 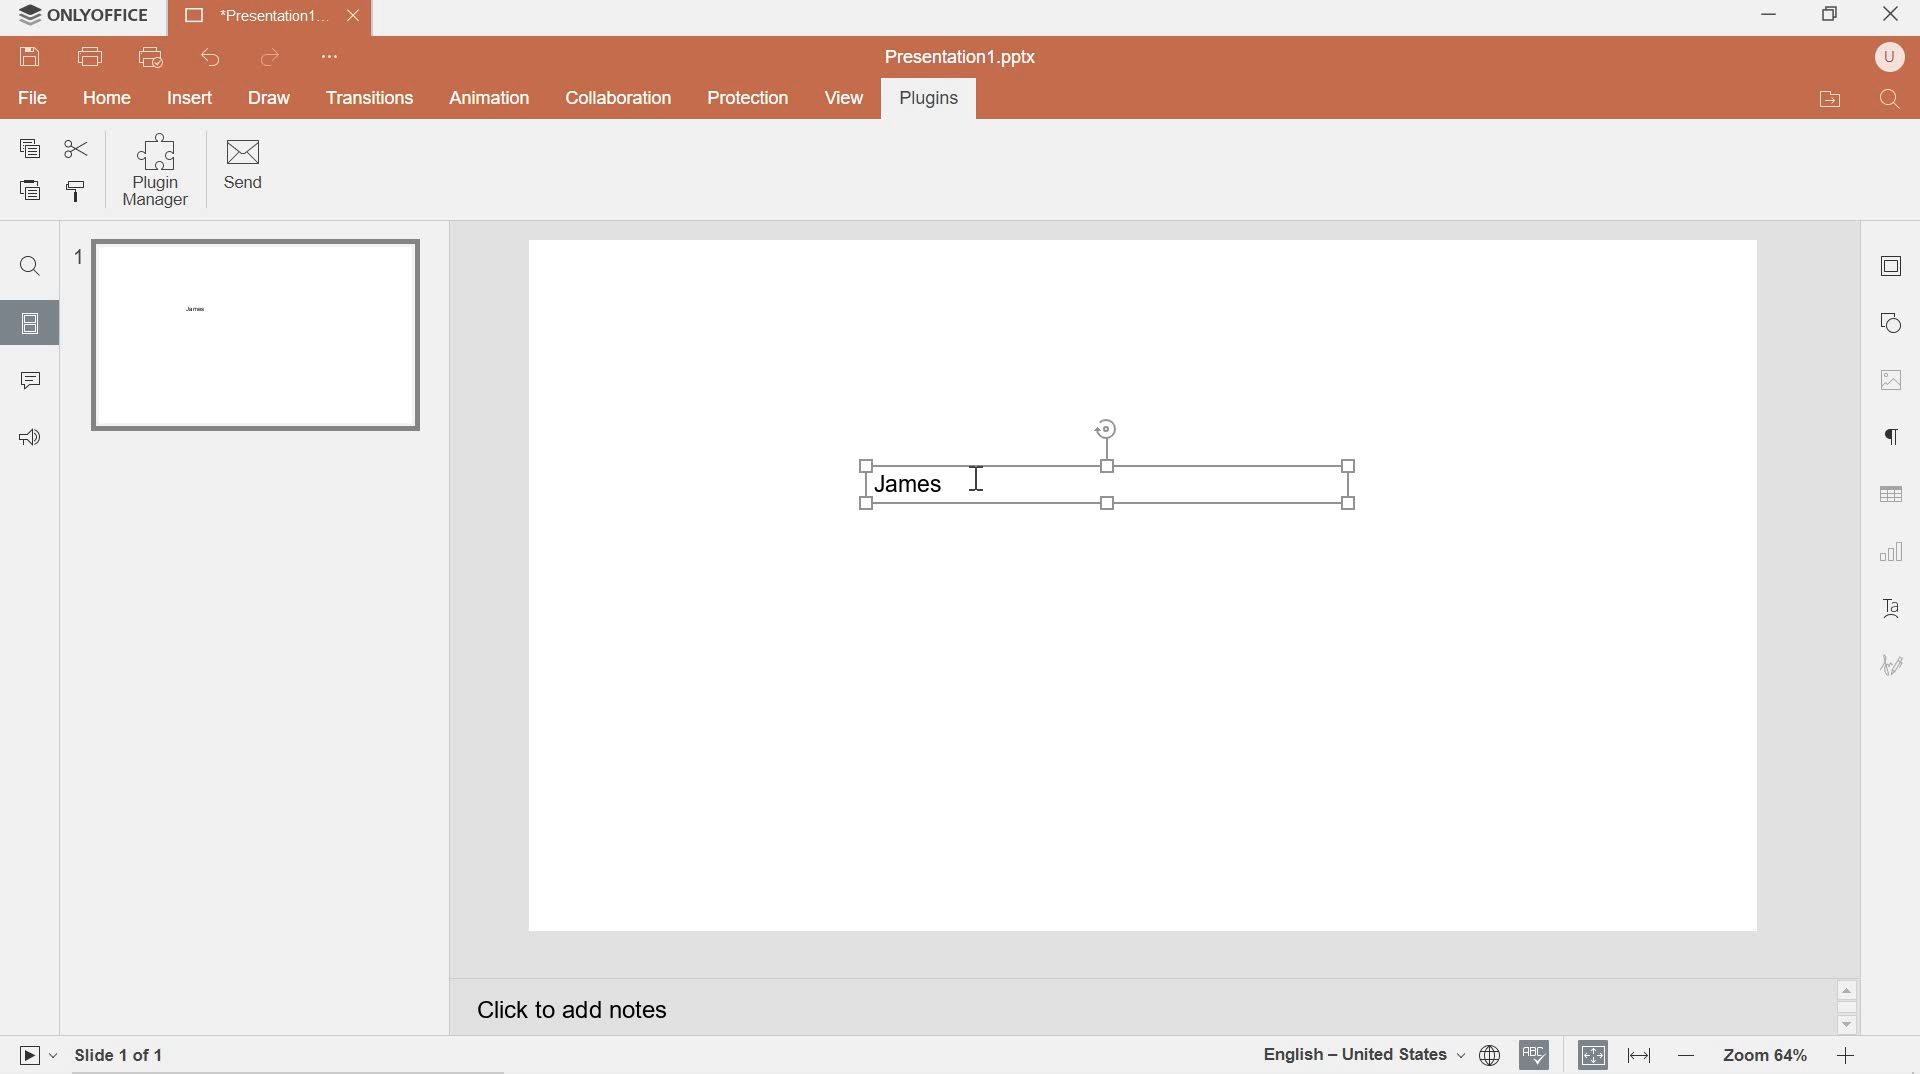 I want to click on quick access toolbar, so click(x=333, y=57).